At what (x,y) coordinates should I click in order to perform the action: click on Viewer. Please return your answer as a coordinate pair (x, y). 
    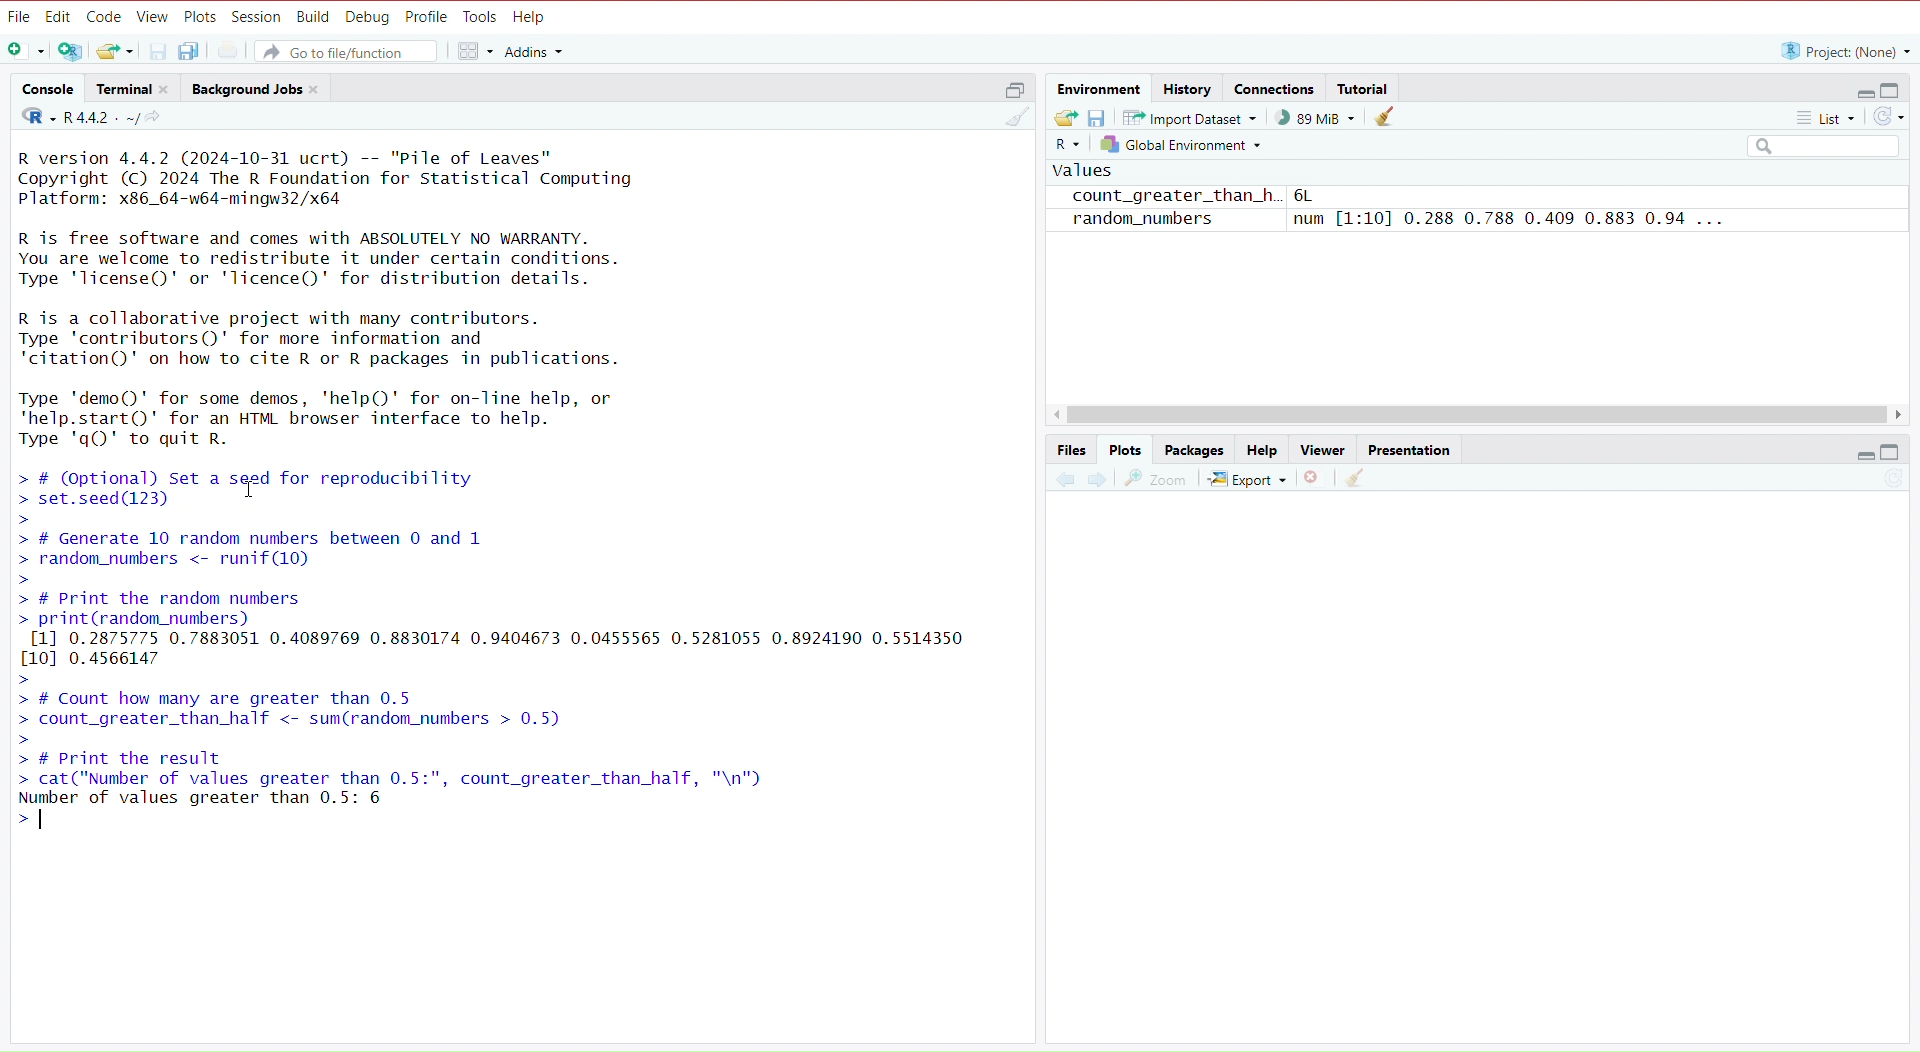
    Looking at the image, I should click on (1325, 448).